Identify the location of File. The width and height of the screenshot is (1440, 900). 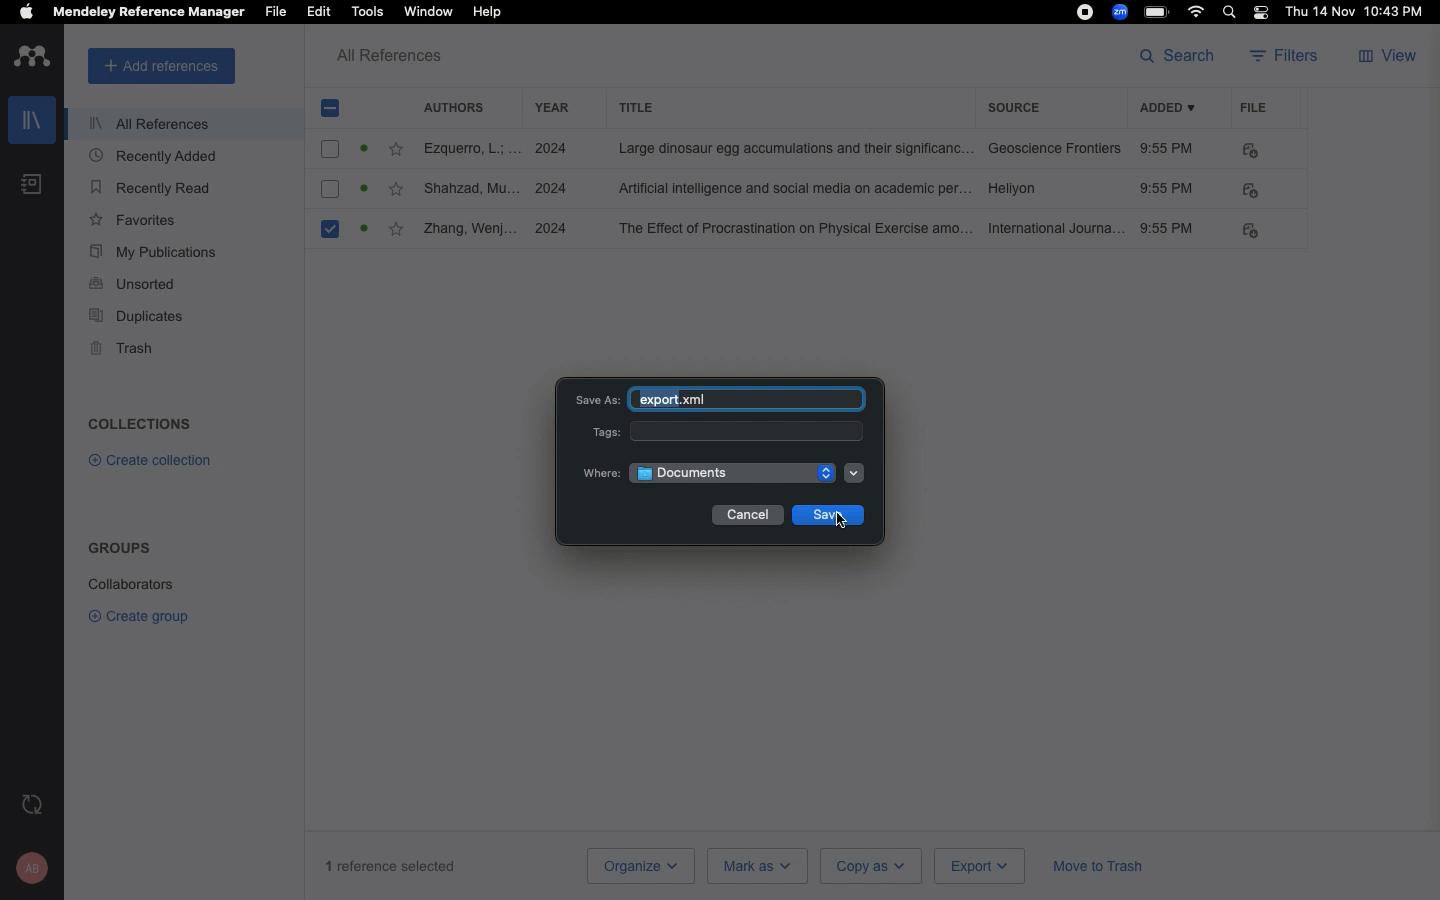
(277, 12).